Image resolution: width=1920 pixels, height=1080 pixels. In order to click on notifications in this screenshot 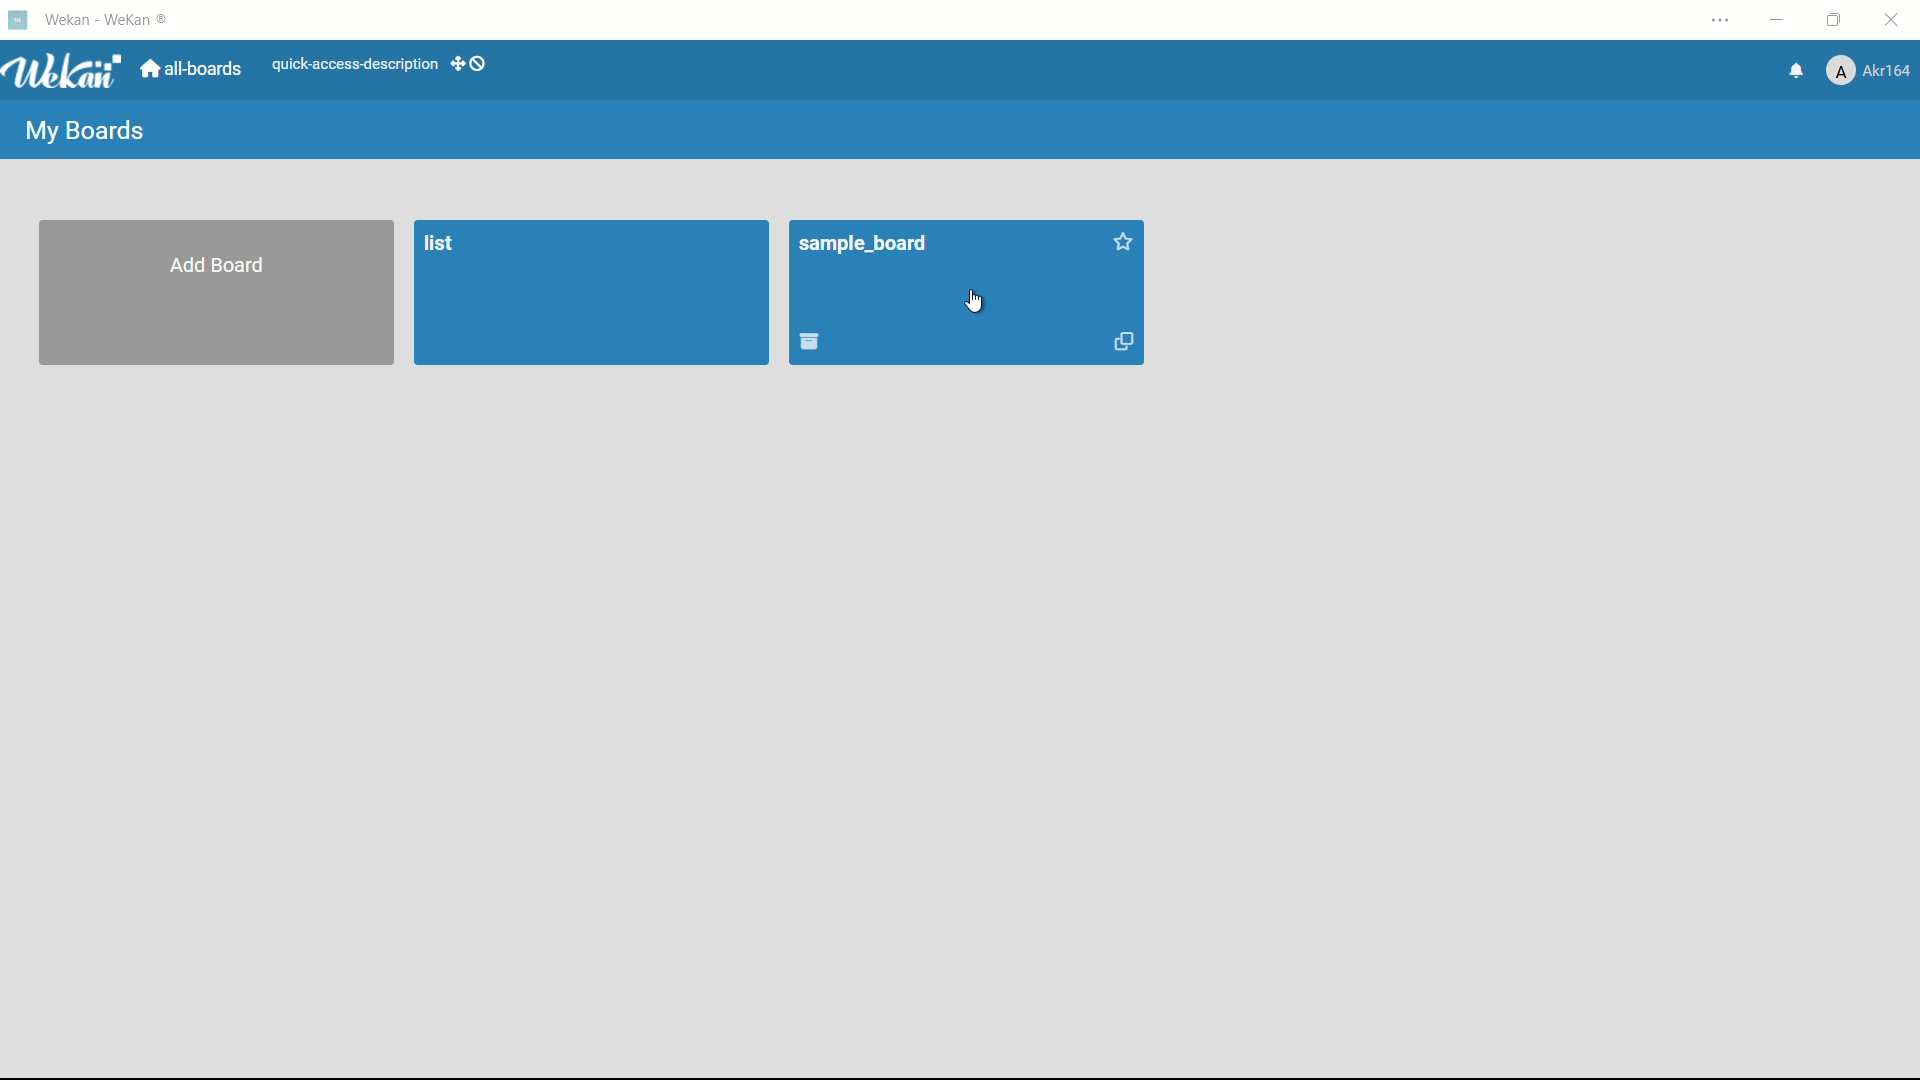, I will do `click(1798, 71)`.